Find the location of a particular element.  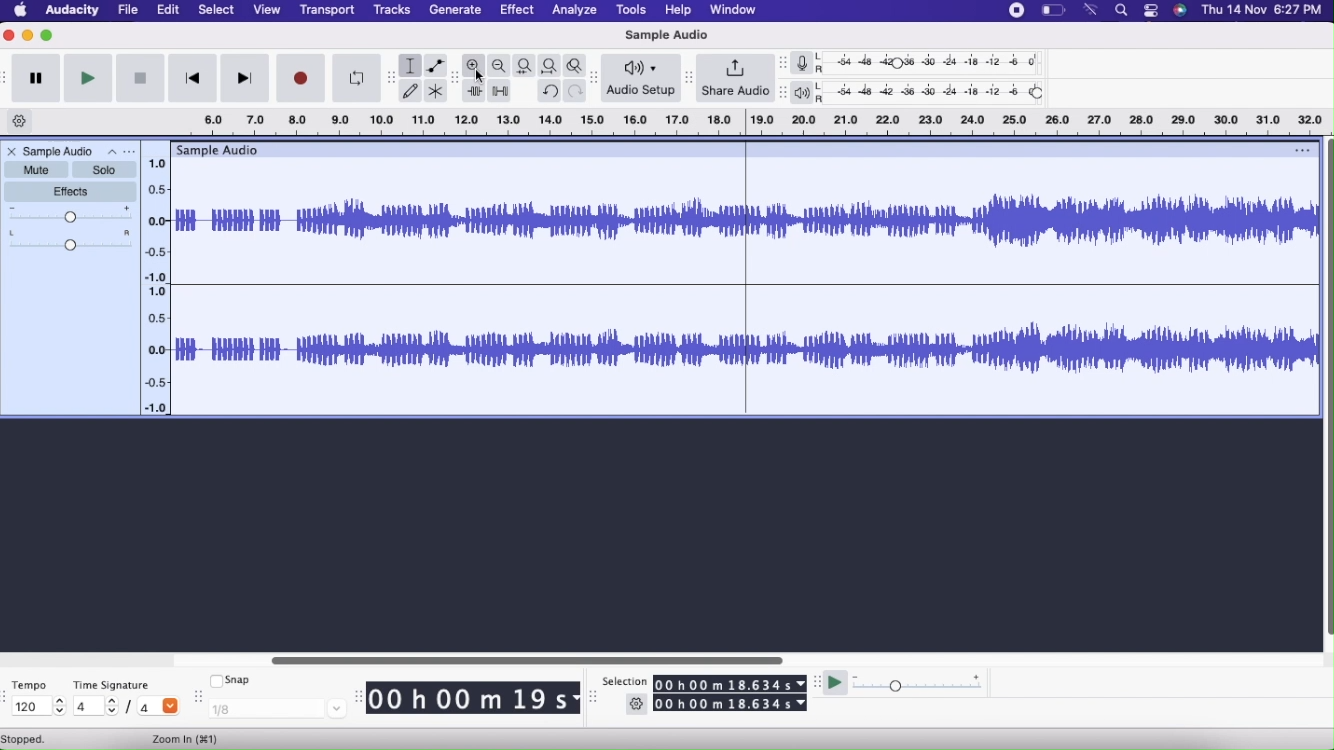

Playback level is located at coordinates (938, 94).